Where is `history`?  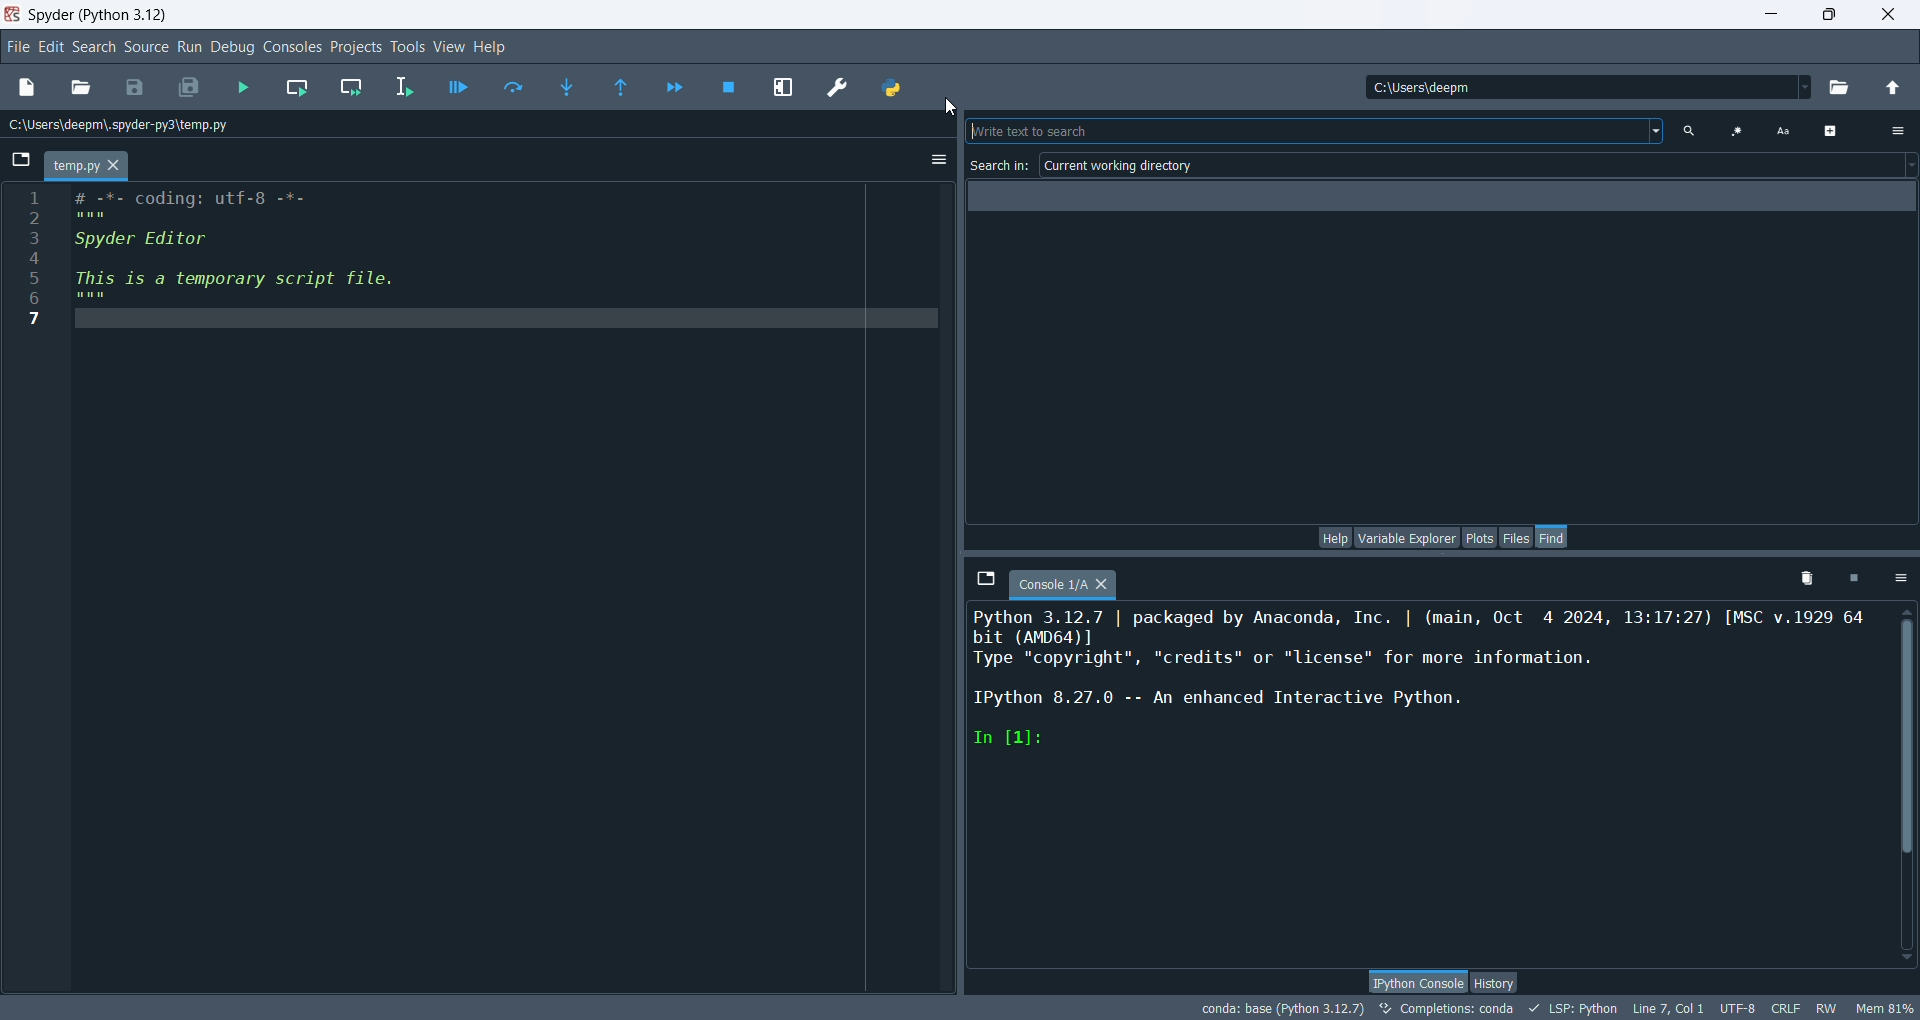
history is located at coordinates (1493, 981).